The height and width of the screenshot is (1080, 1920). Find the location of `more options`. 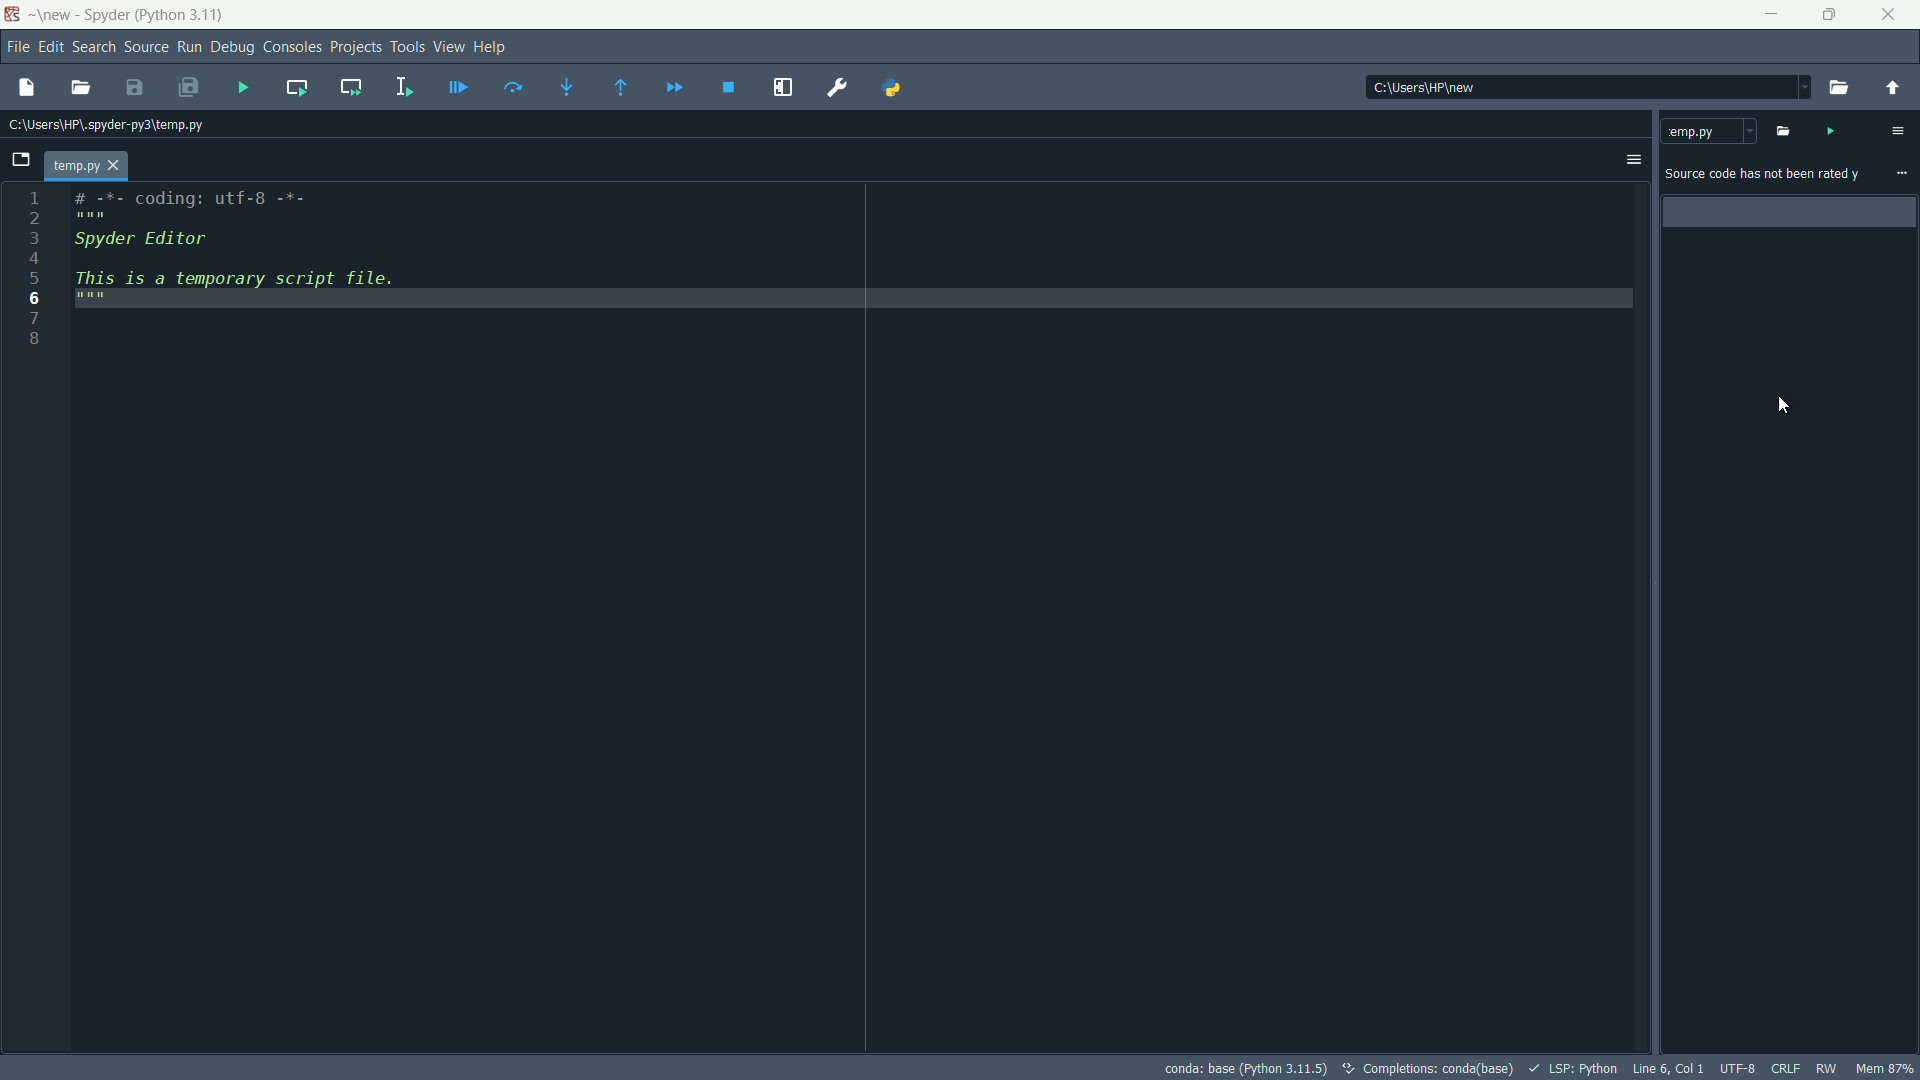

more options is located at coordinates (1897, 131).